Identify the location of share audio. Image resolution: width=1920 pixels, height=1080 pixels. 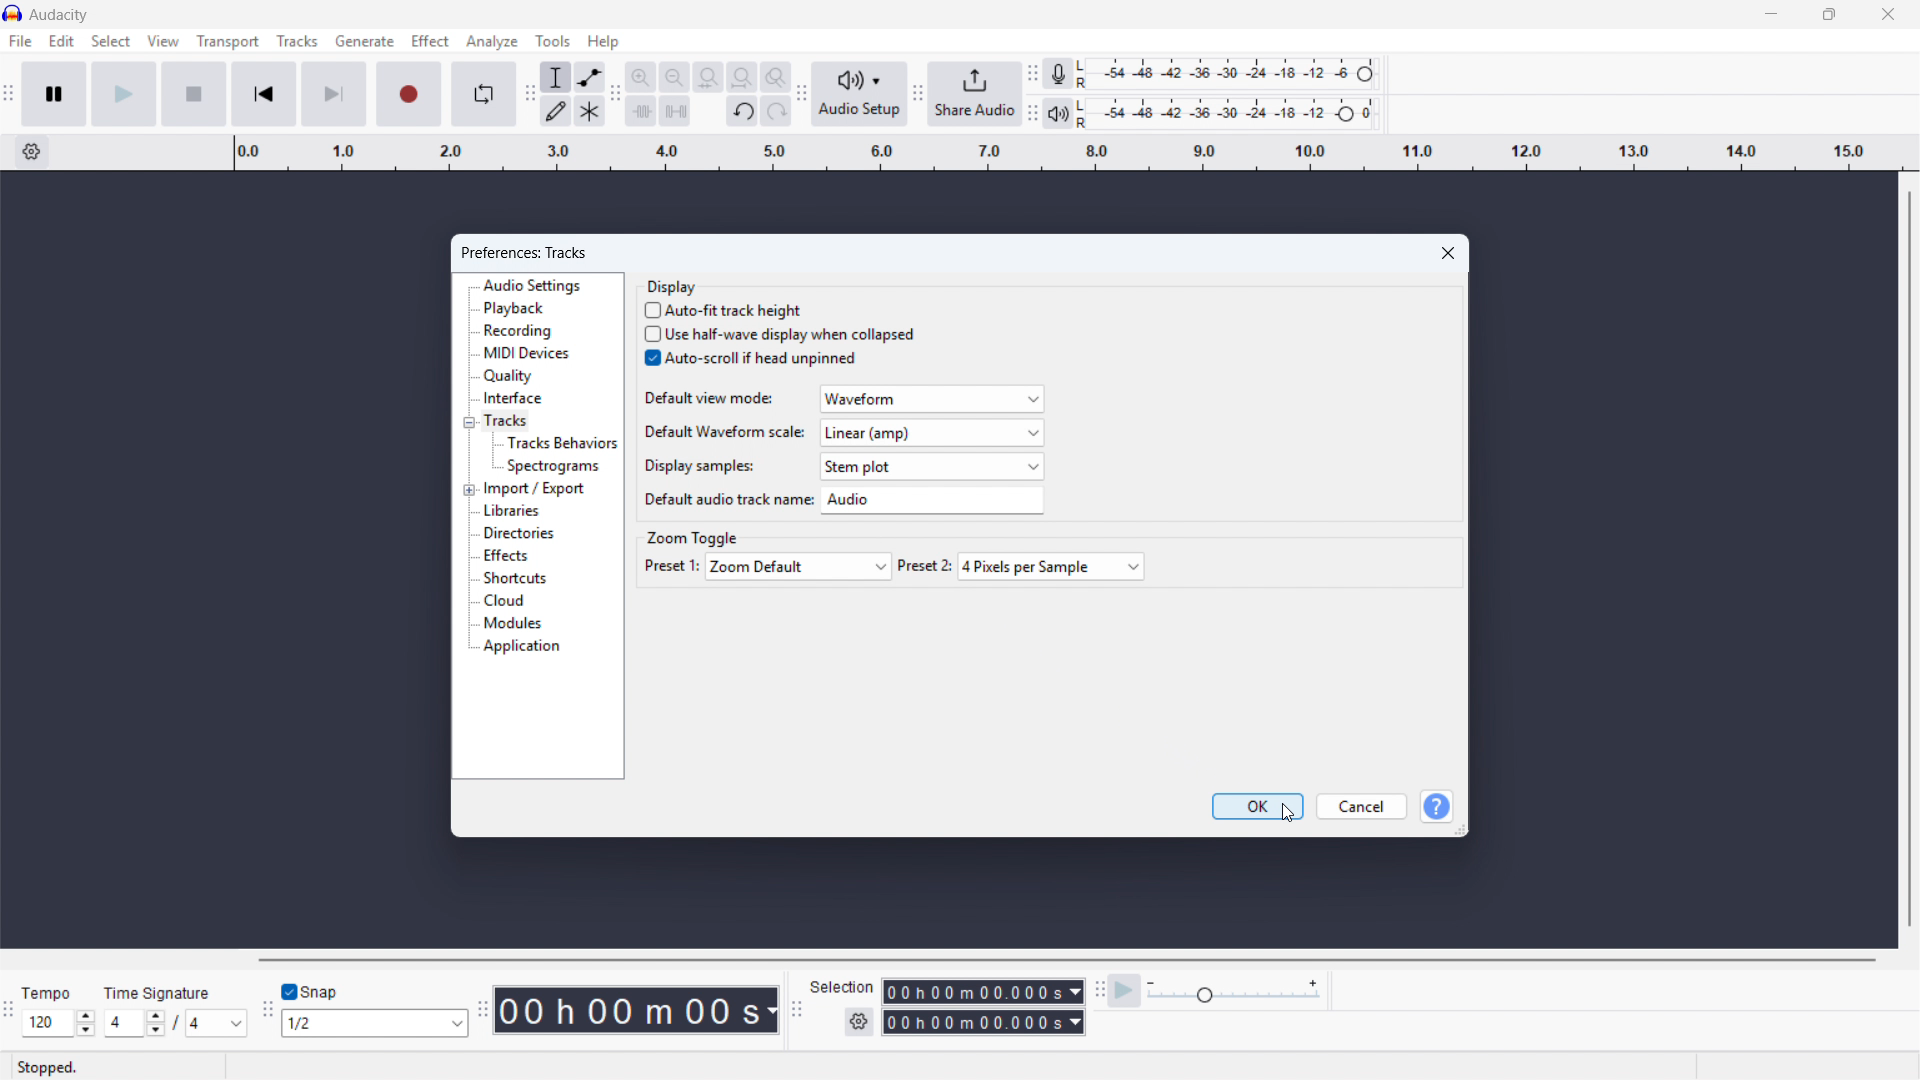
(975, 93).